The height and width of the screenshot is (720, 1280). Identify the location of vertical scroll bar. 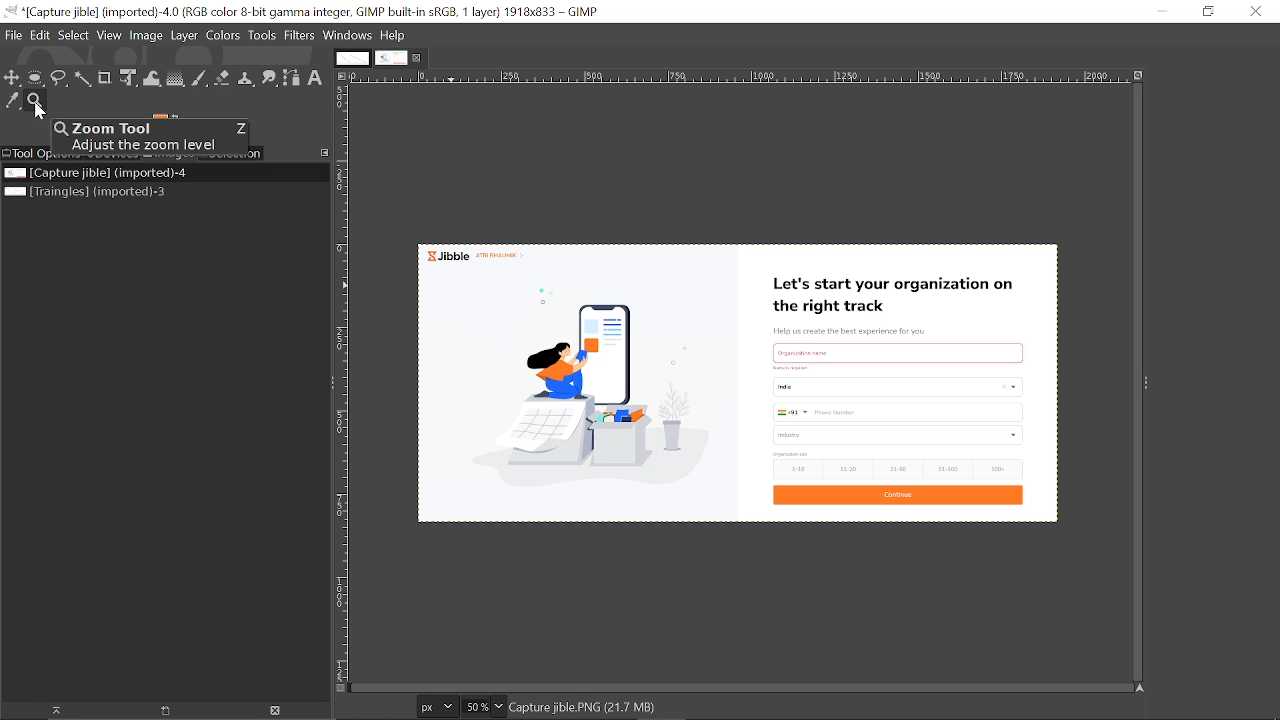
(1130, 379).